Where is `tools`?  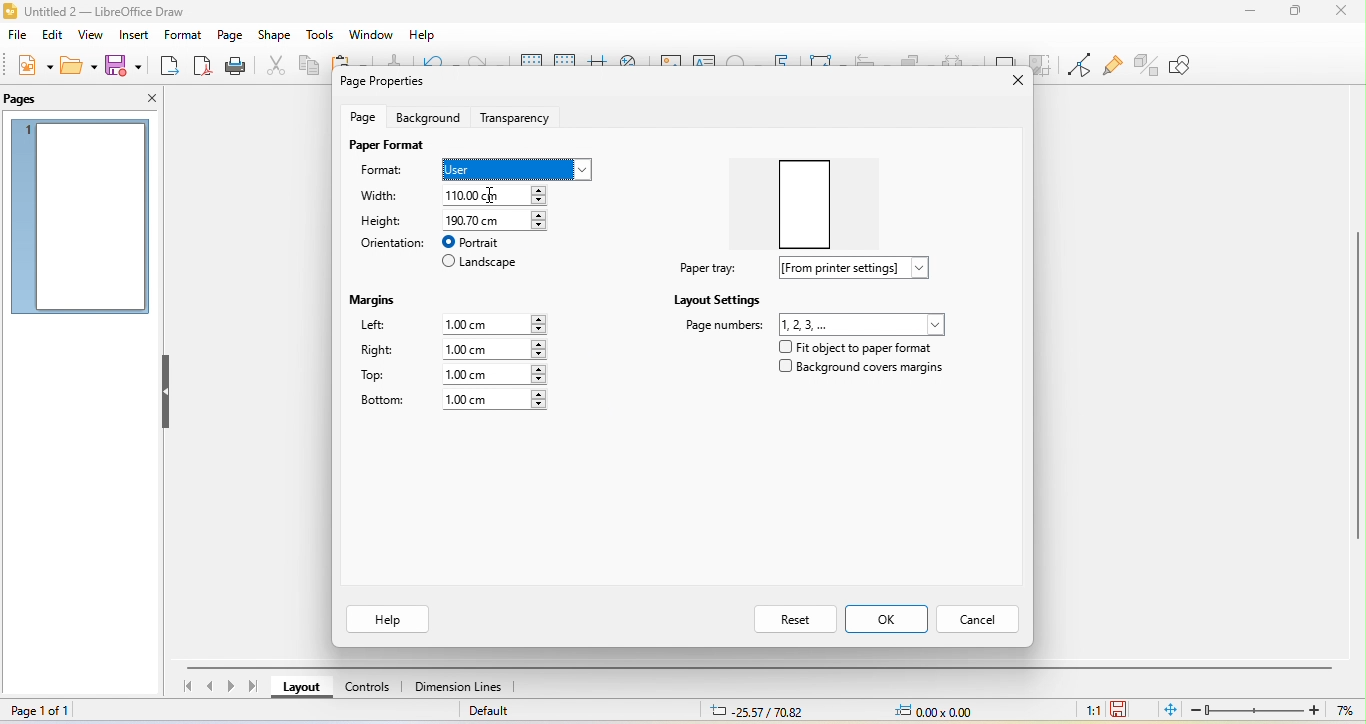
tools is located at coordinates (321, 36).